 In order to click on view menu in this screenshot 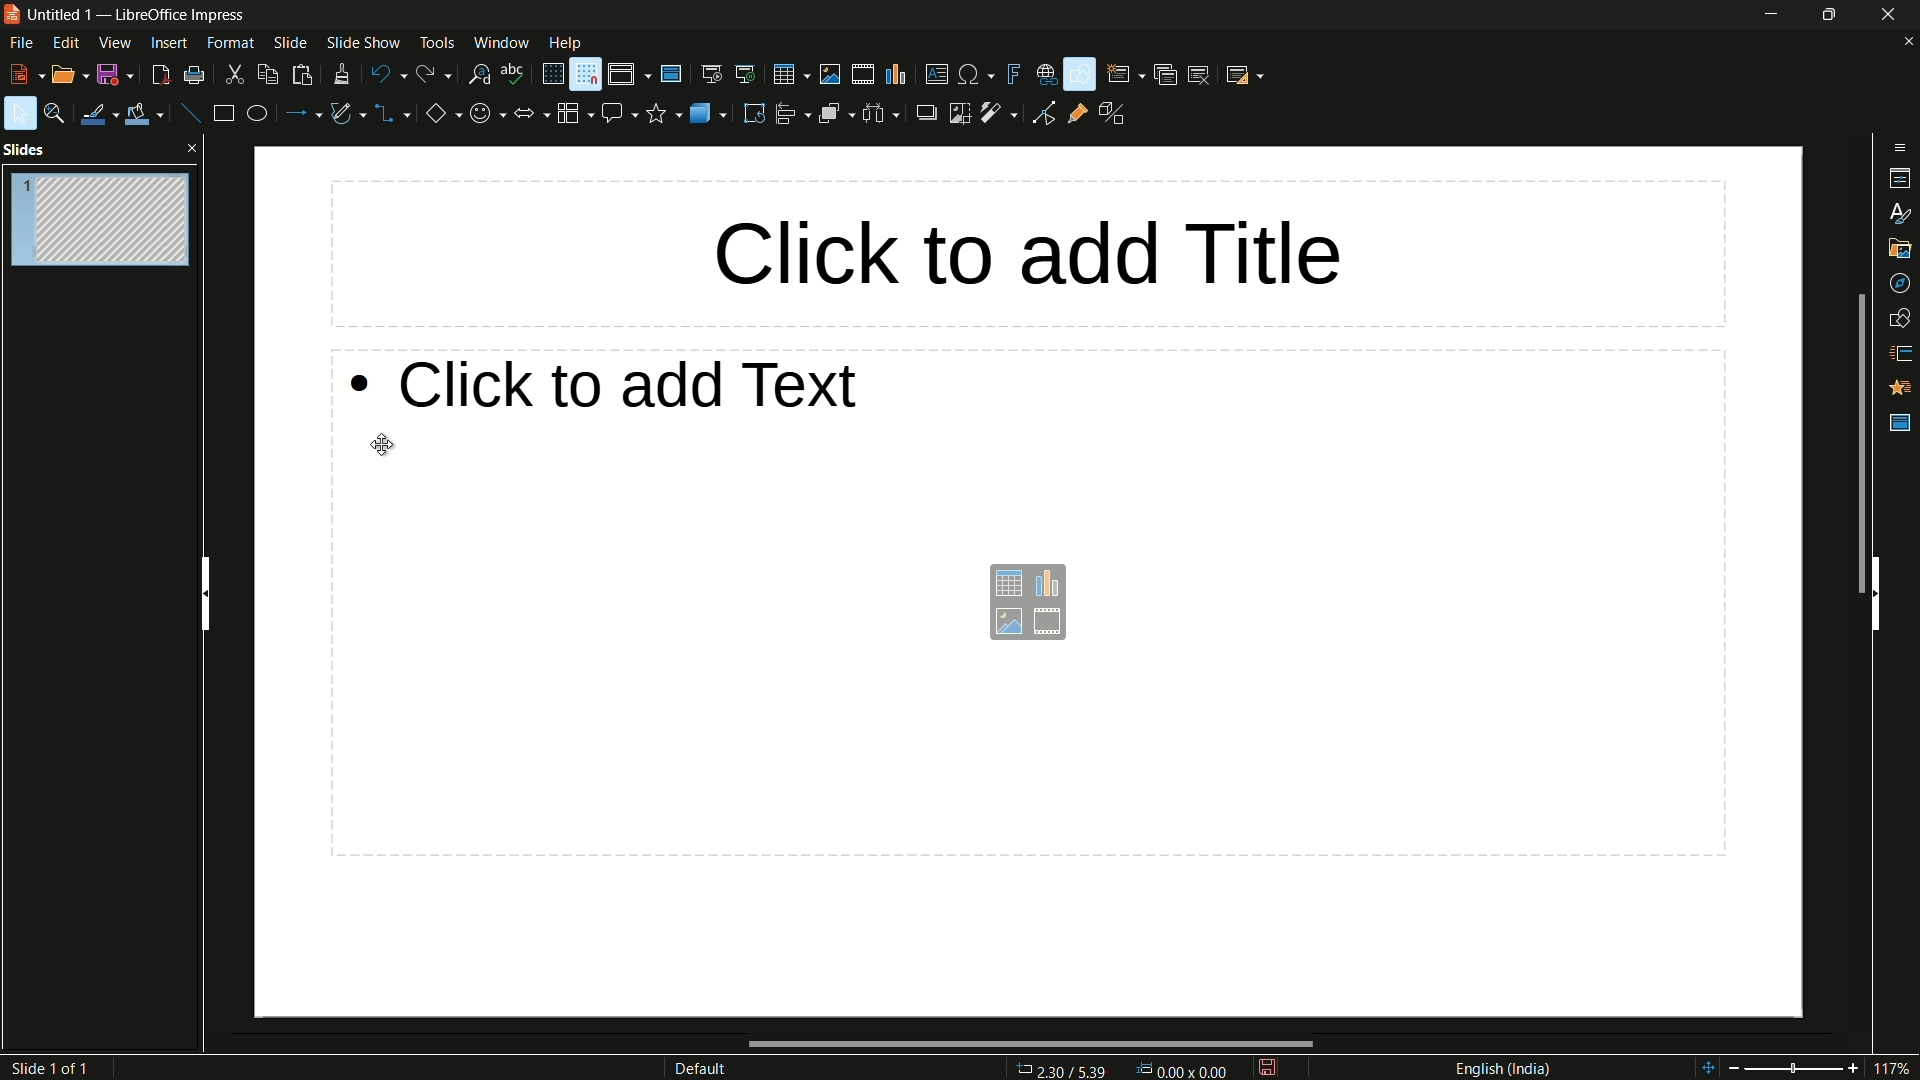, I will do `click(114, 43)`.